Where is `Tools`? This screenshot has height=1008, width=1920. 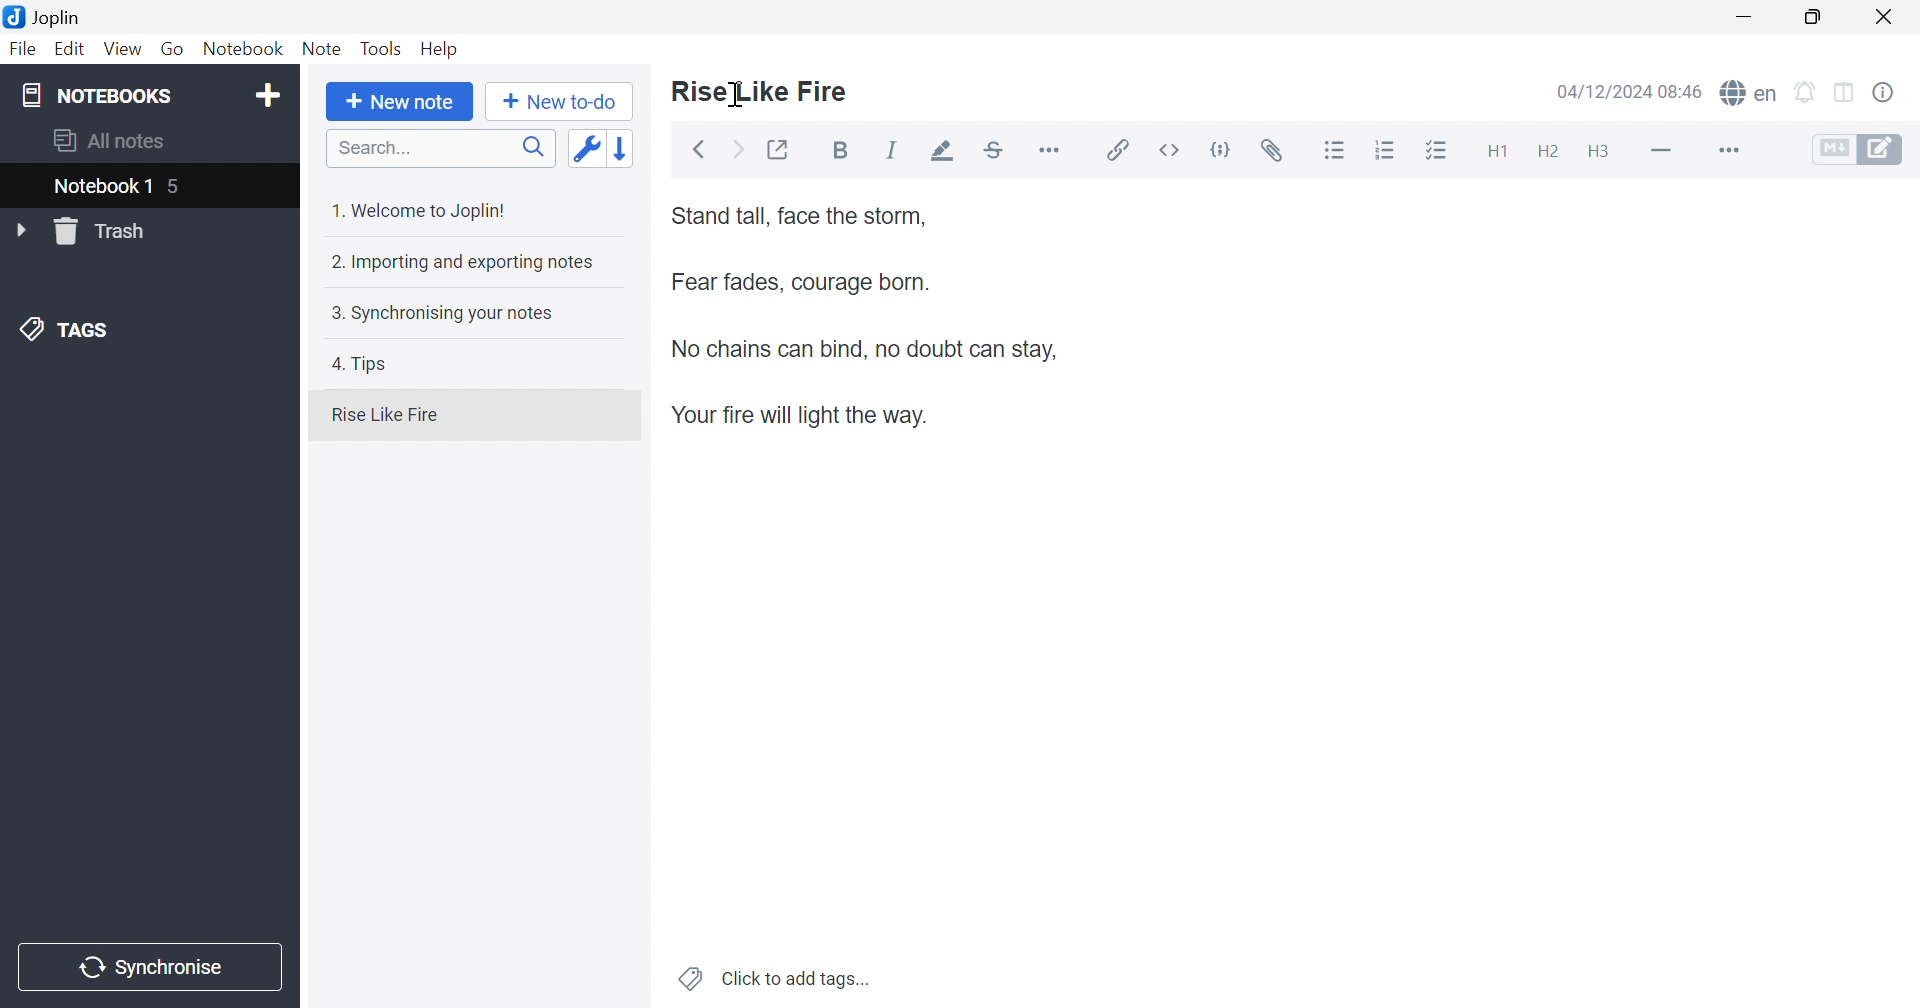 Tools is located at coordinates (382, 47).